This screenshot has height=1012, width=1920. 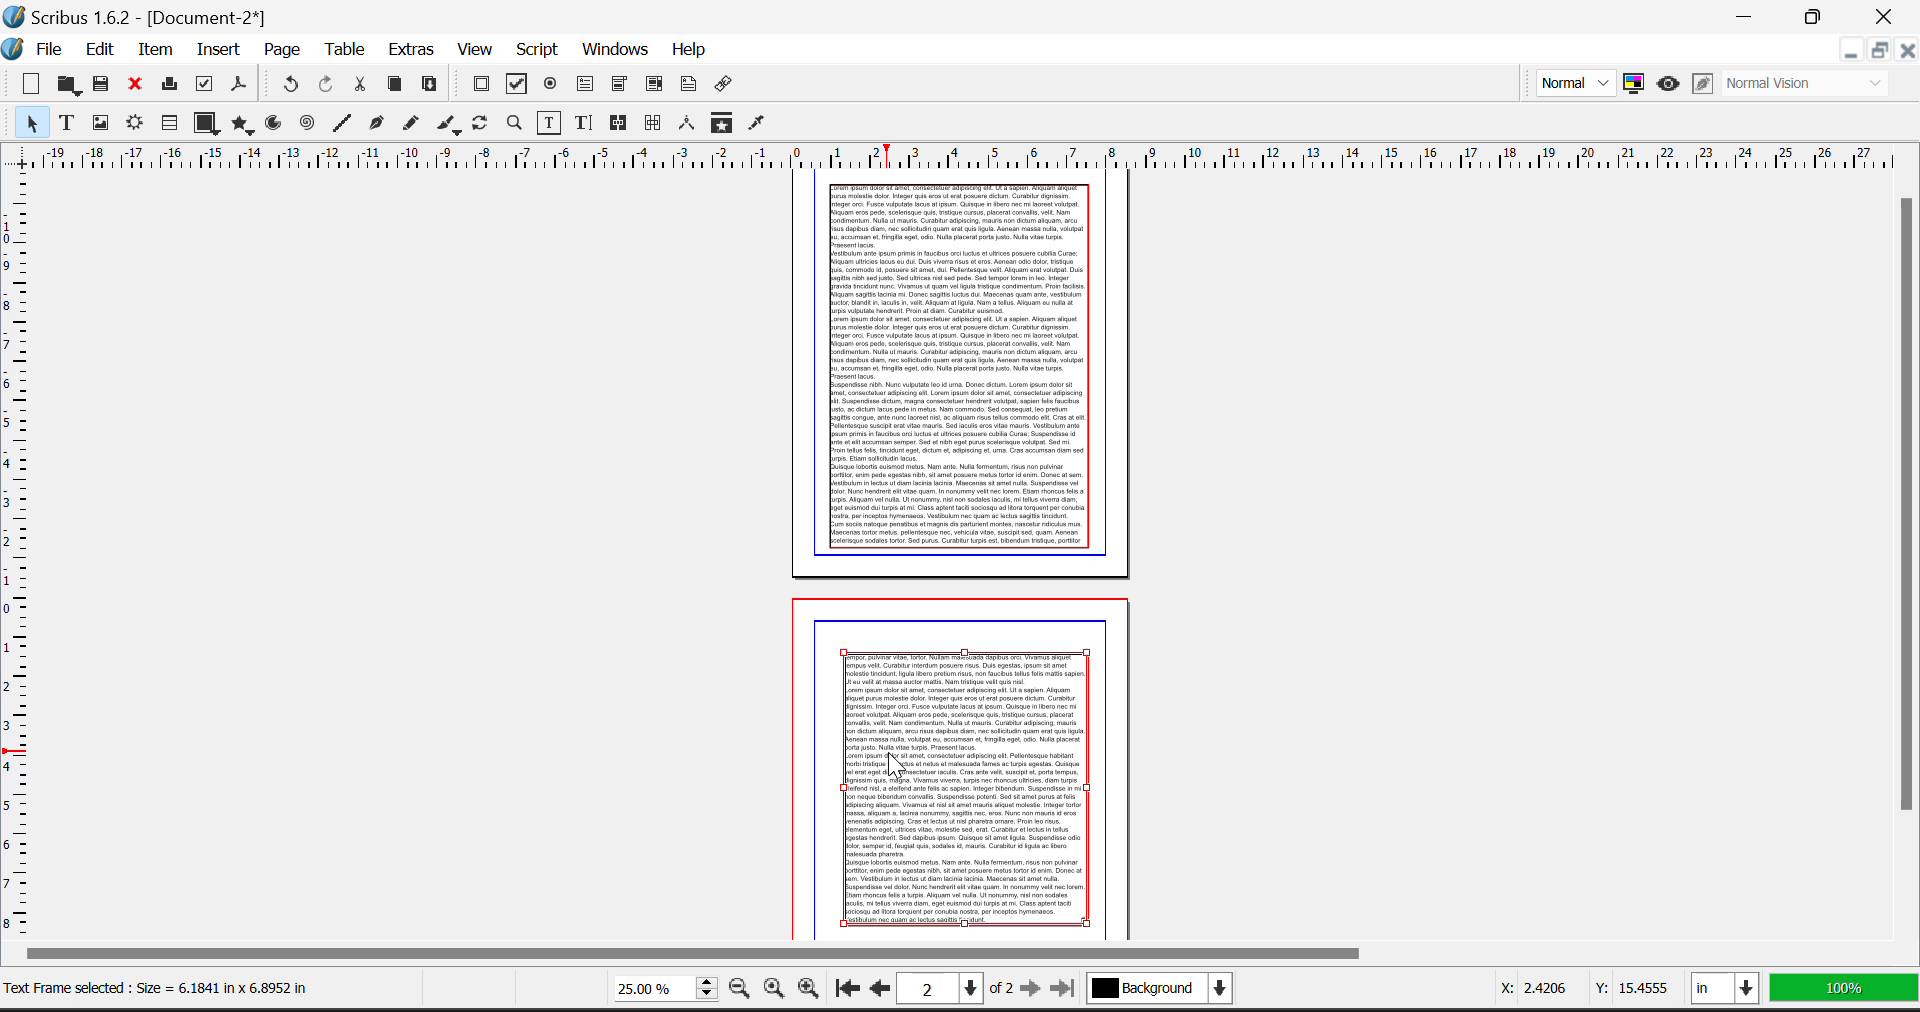 What do you see at coordinates (954, 954) in the screenshot?
I see `Scroll Bar` at bounding box center [954, 954].